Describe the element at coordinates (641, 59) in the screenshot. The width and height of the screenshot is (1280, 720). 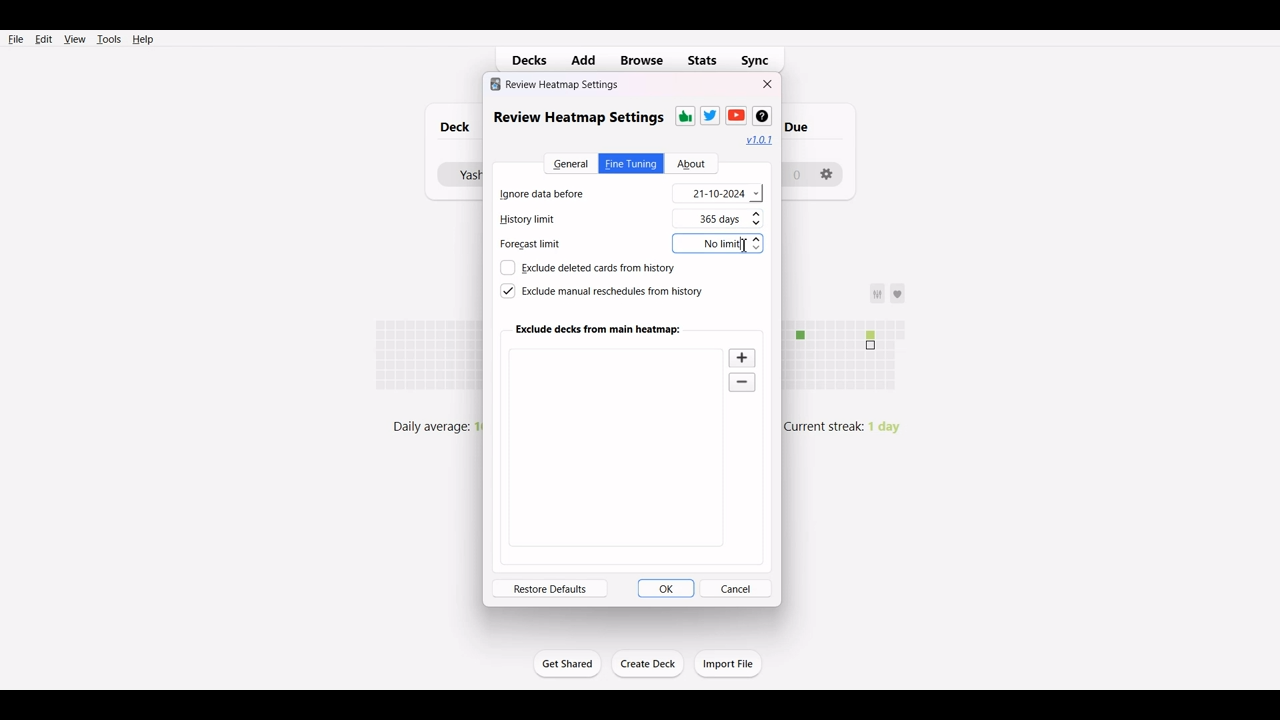
I see `Browse` at that location.